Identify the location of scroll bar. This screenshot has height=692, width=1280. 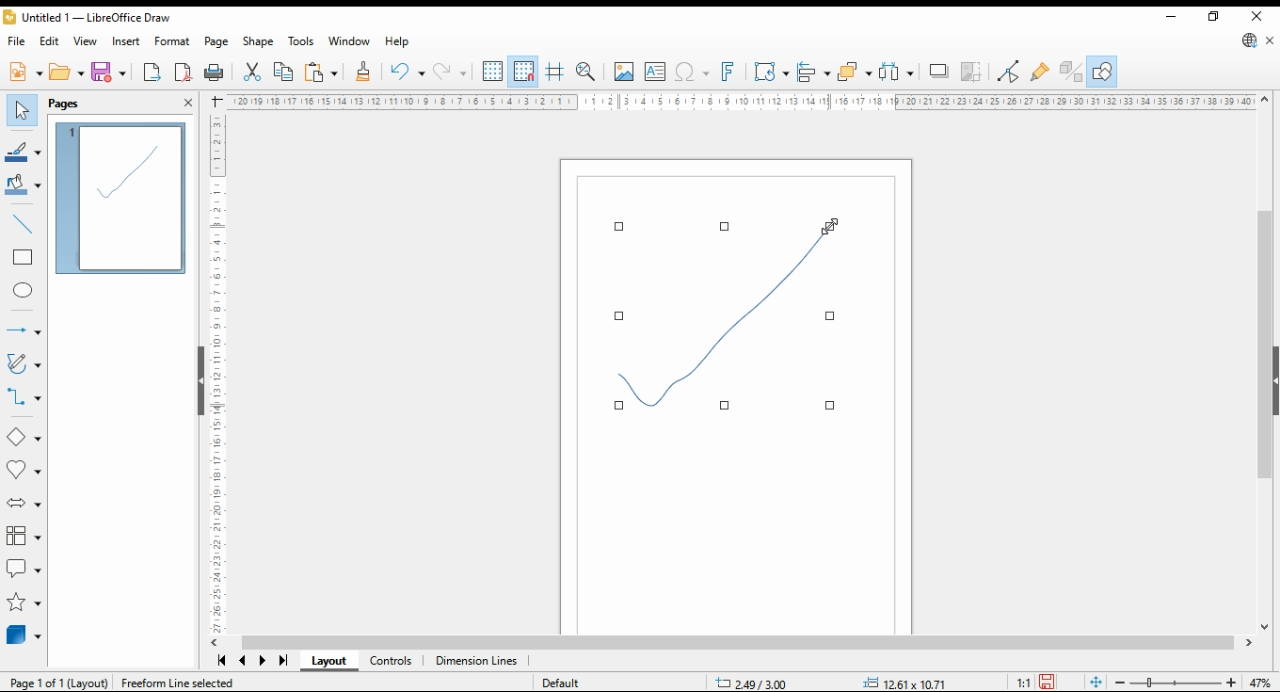
(741, 643).